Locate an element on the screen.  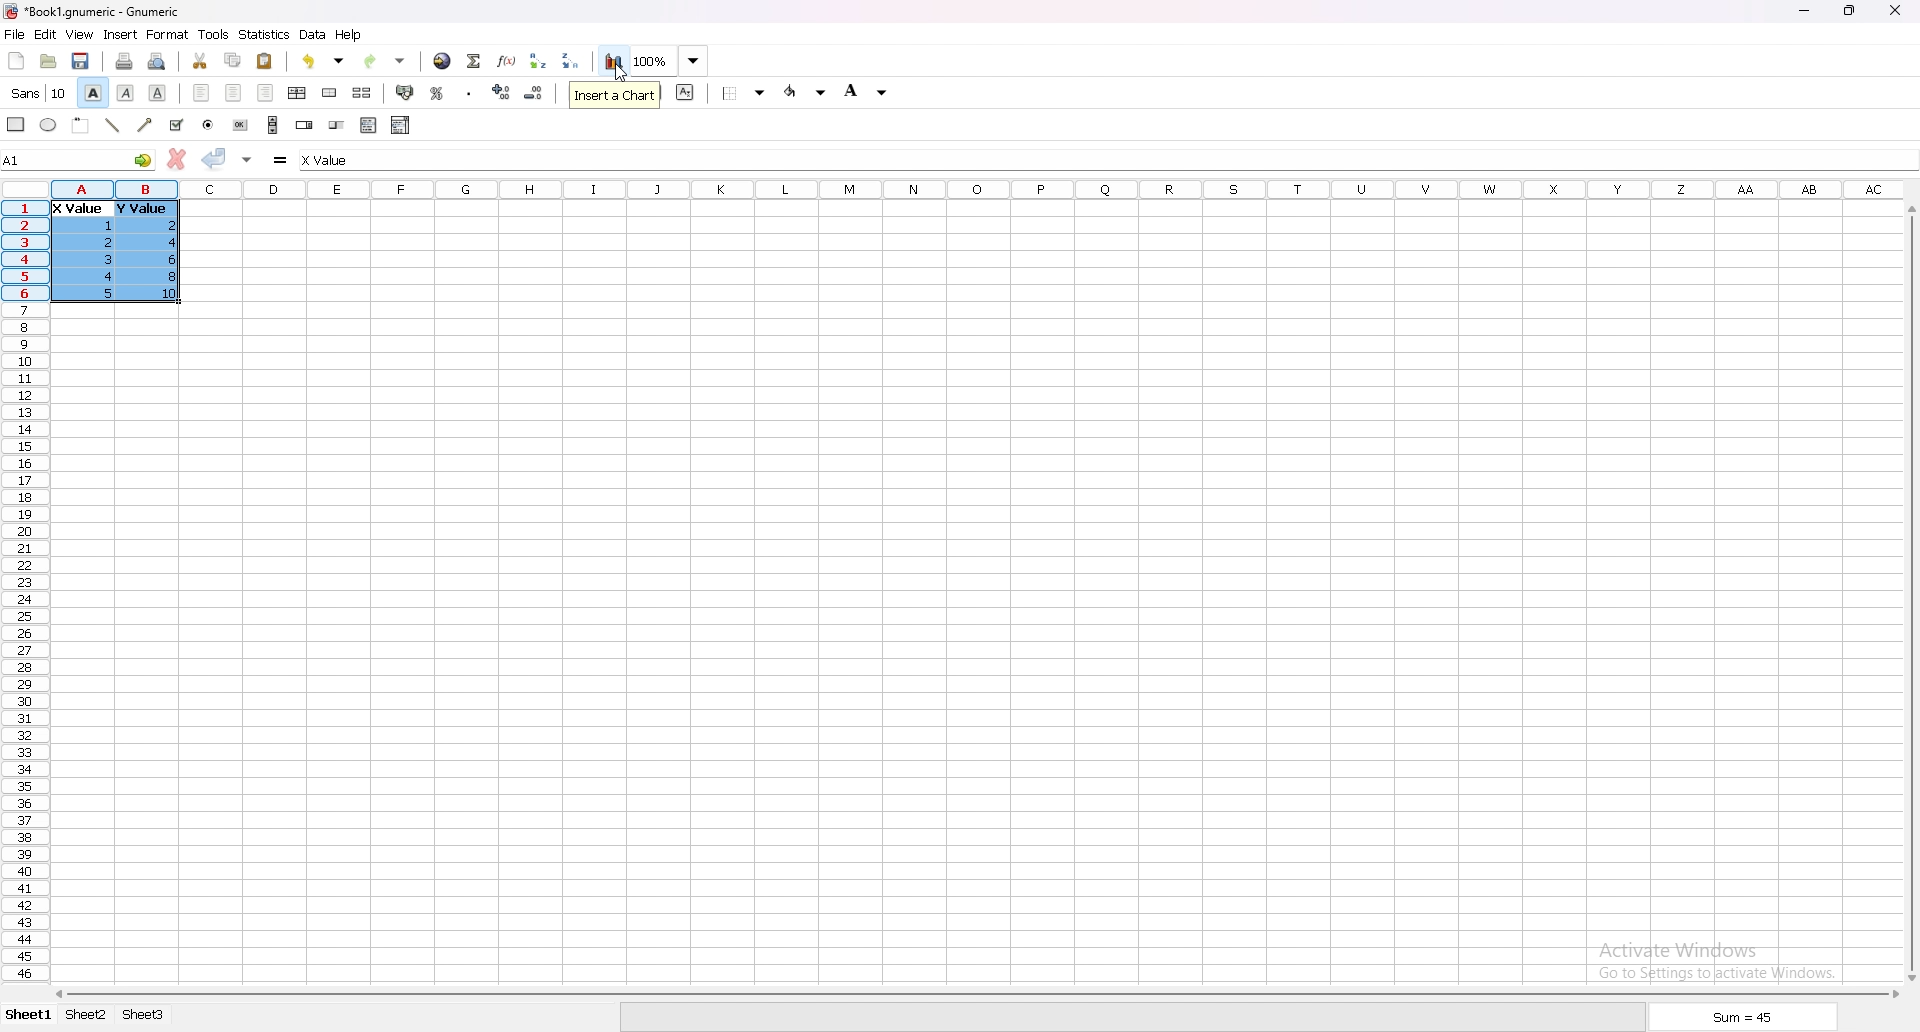
spin button is located at coordinates (305, 125).